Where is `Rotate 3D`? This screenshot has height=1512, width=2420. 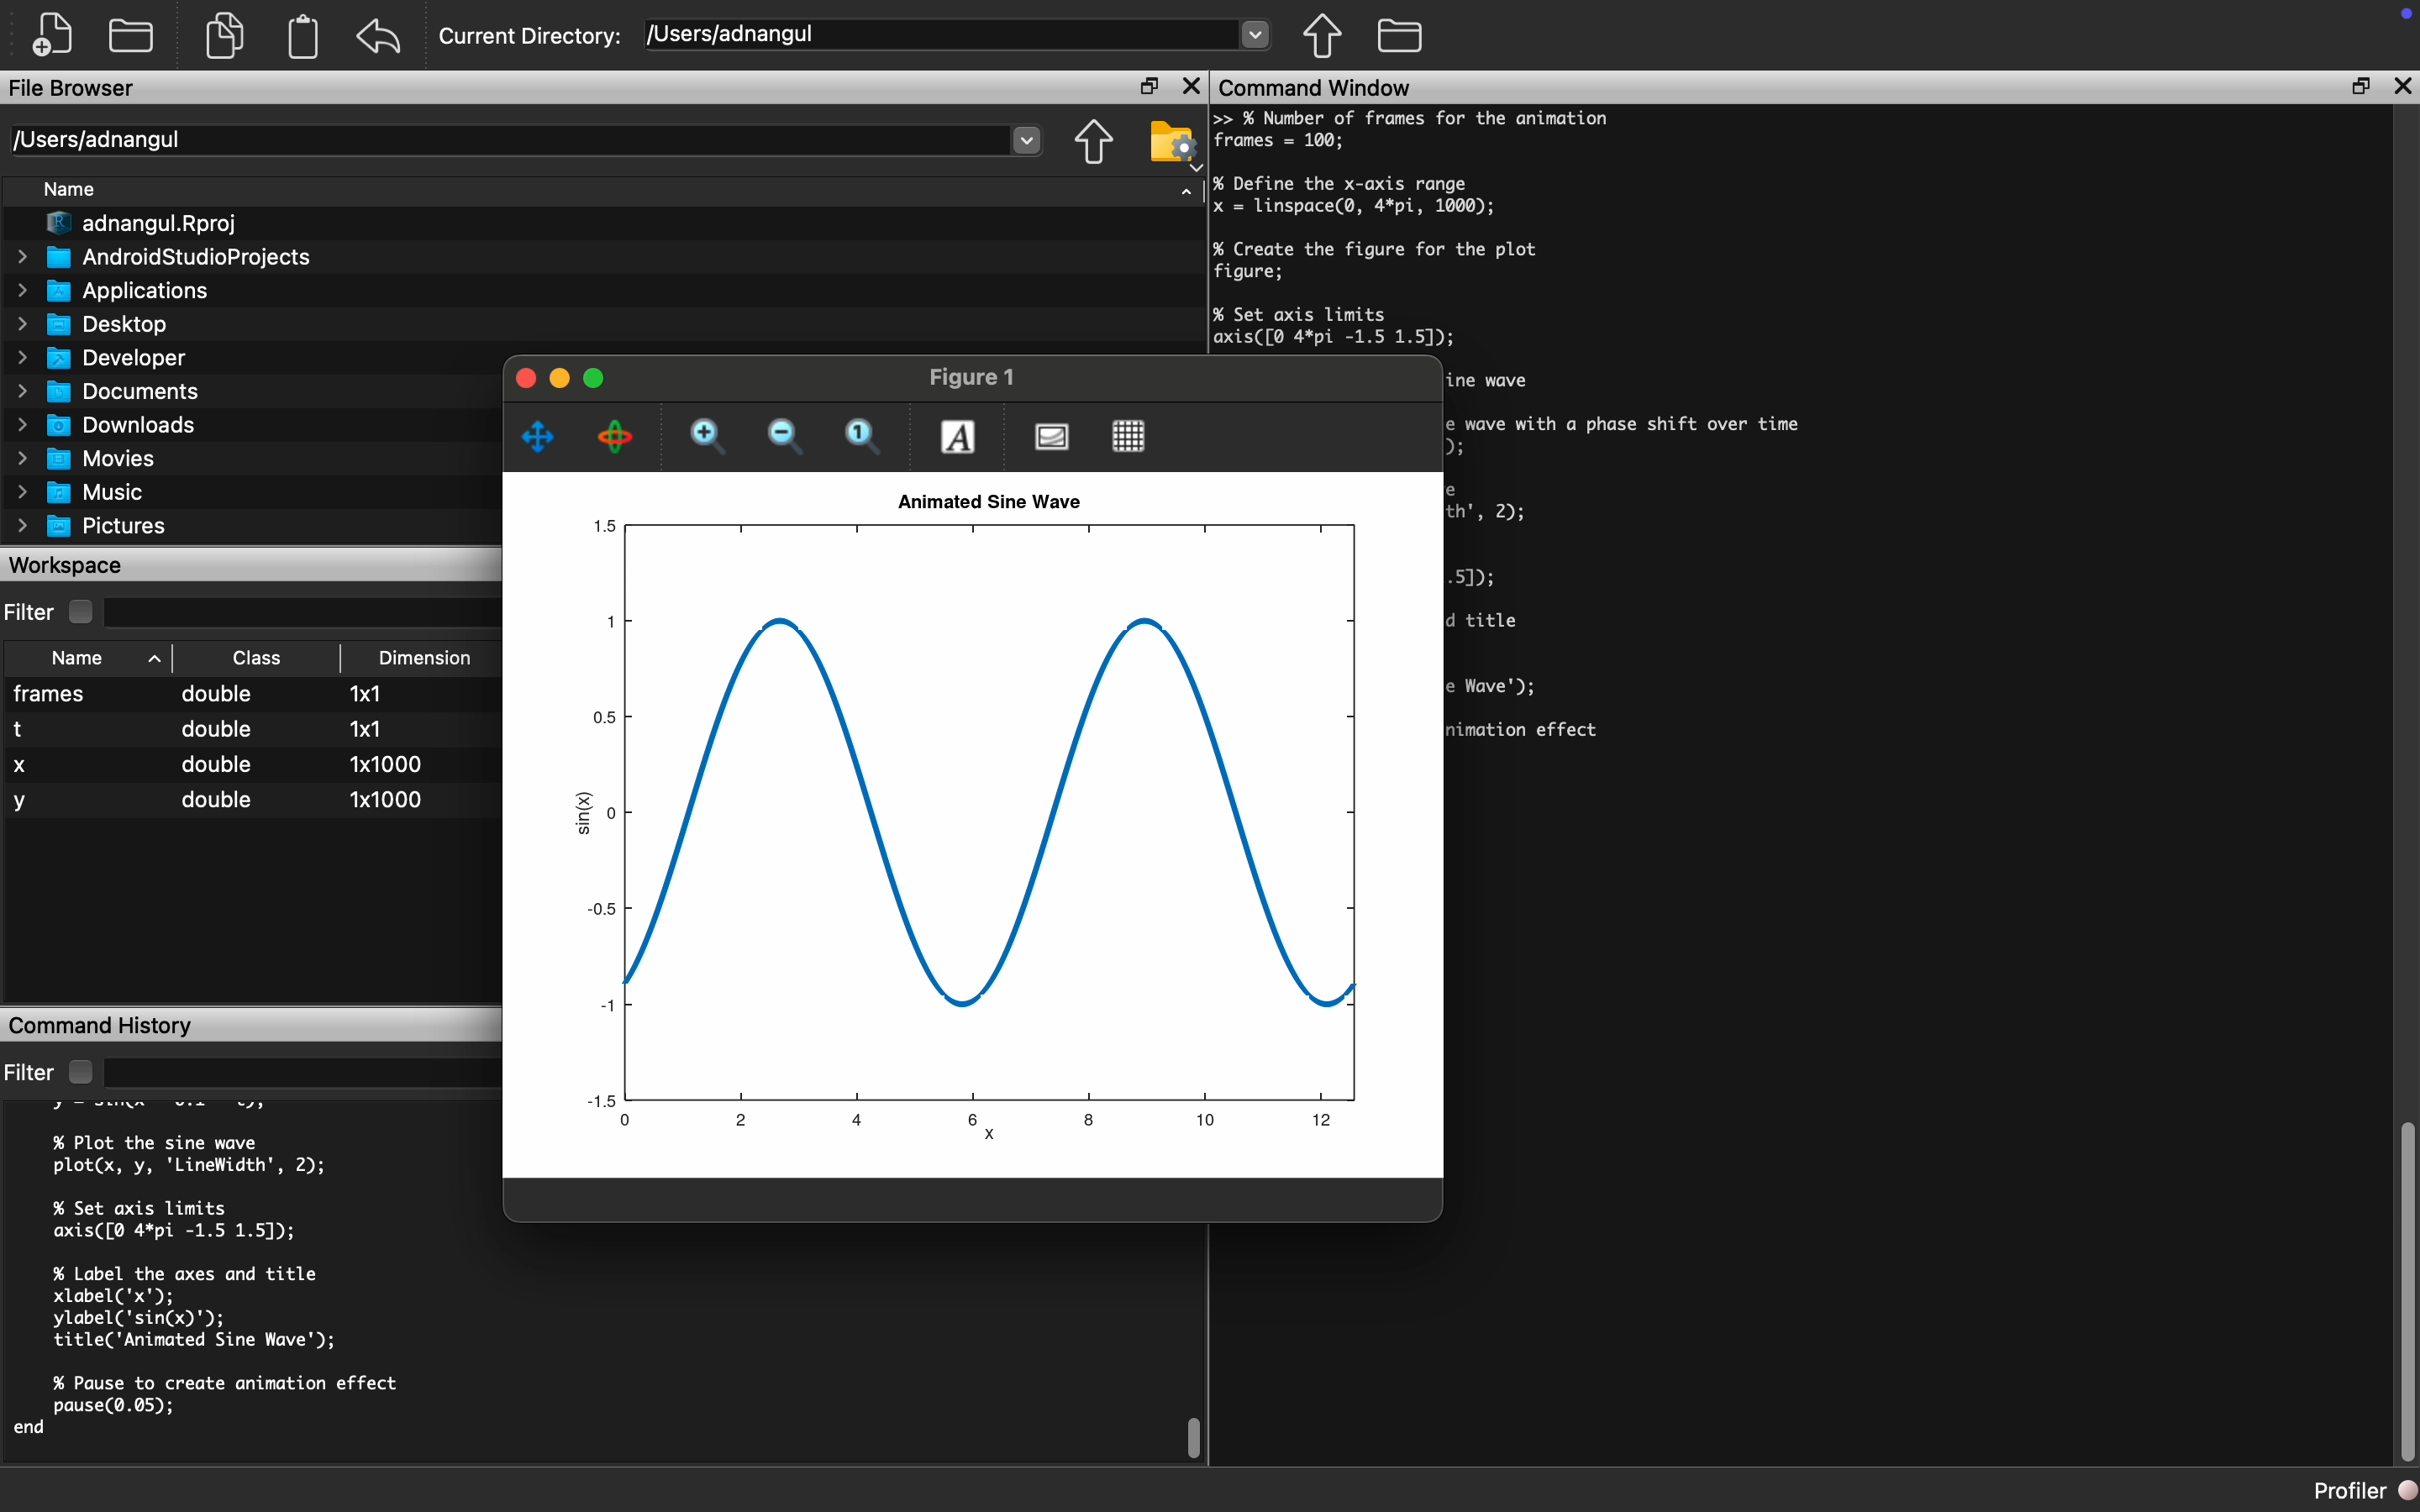 Rotate 3D is located at coordinates (617, 441).